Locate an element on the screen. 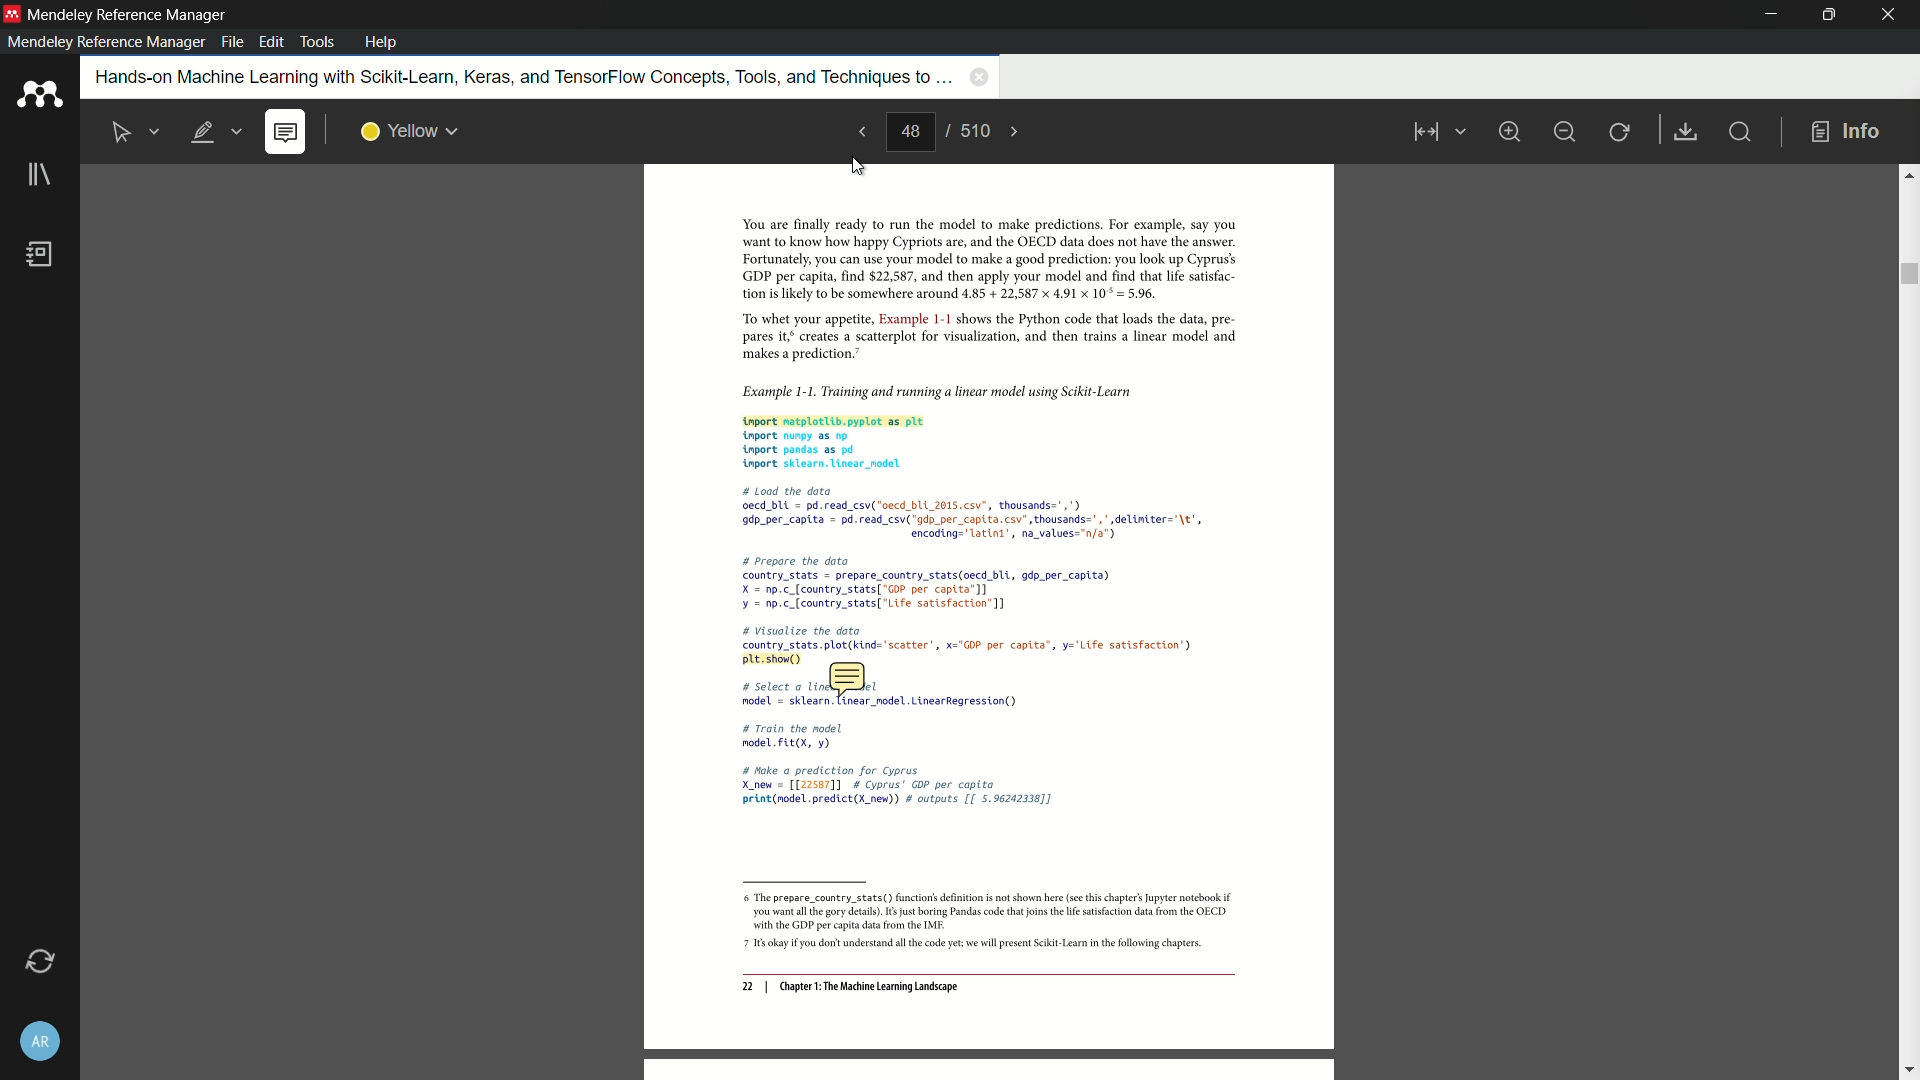 Image resolution: width=1920 pixels, height=1080 pixels. scroll bar is located at coordinates (1907, 274).